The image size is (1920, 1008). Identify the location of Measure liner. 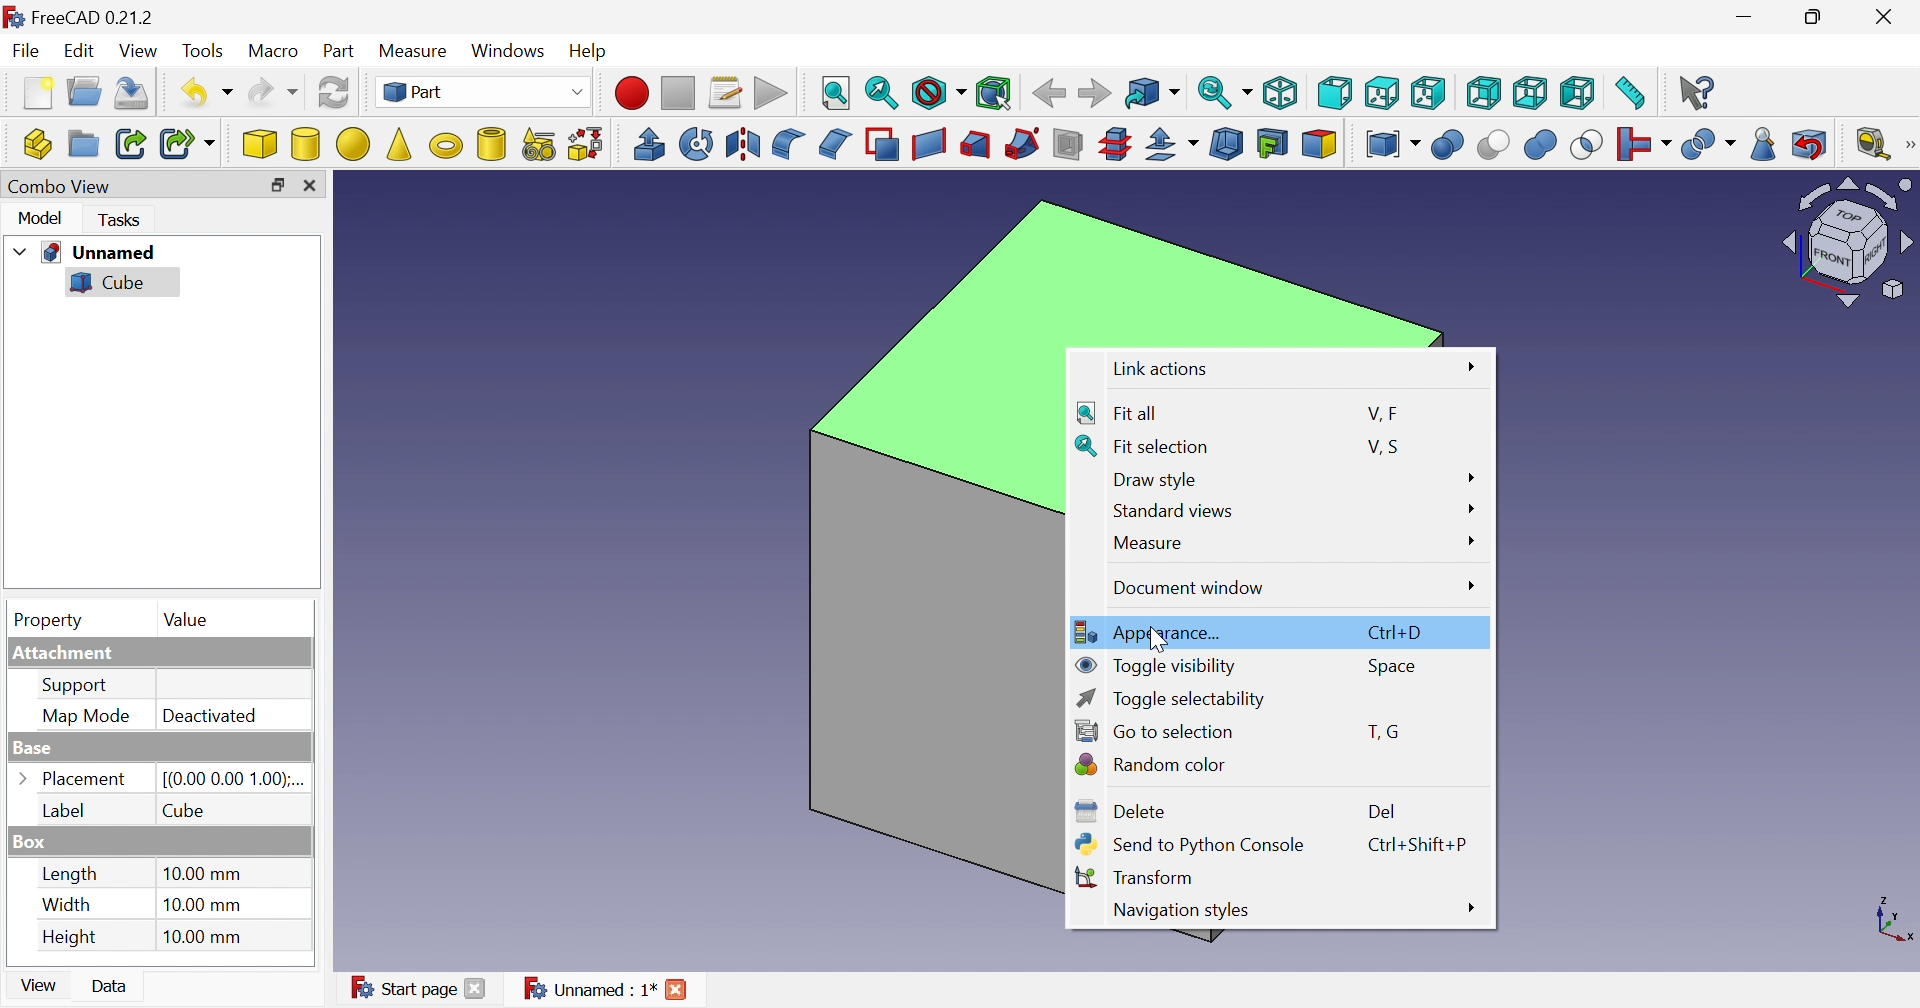
(1873, 145).